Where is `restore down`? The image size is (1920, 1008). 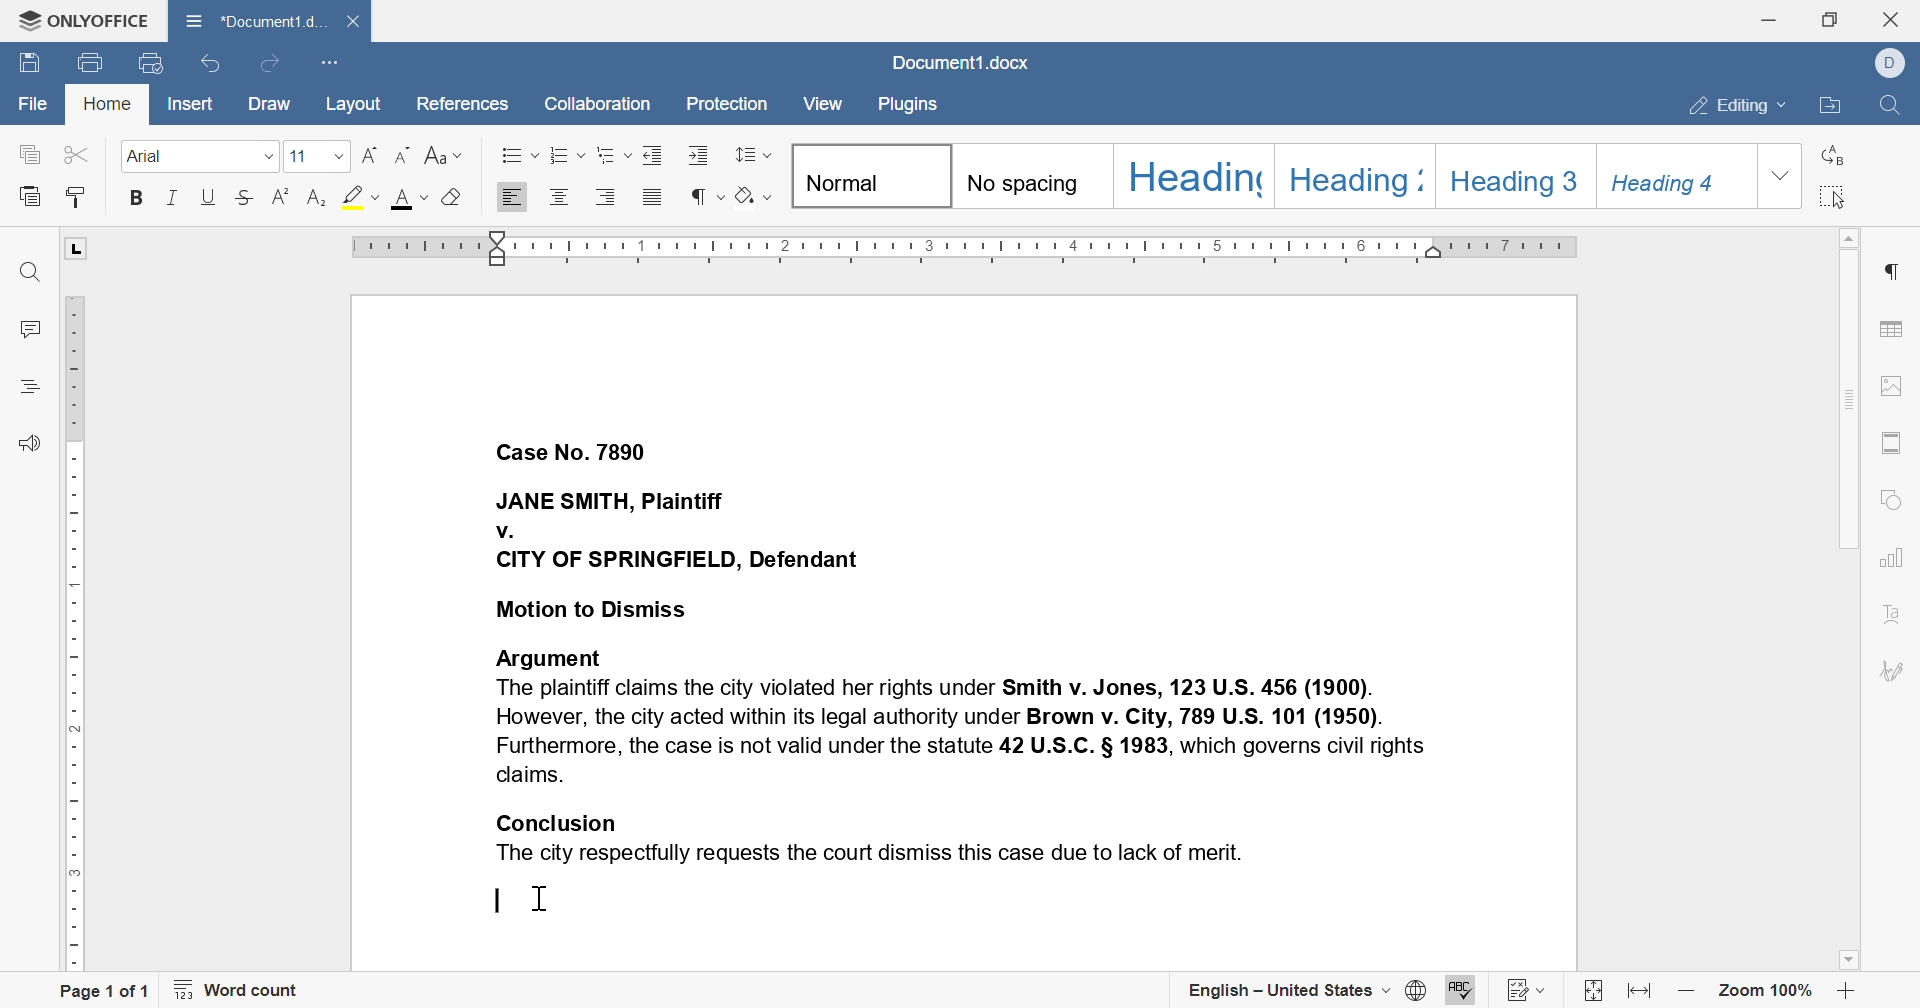
restore down is located at coordinates (1831, 21).